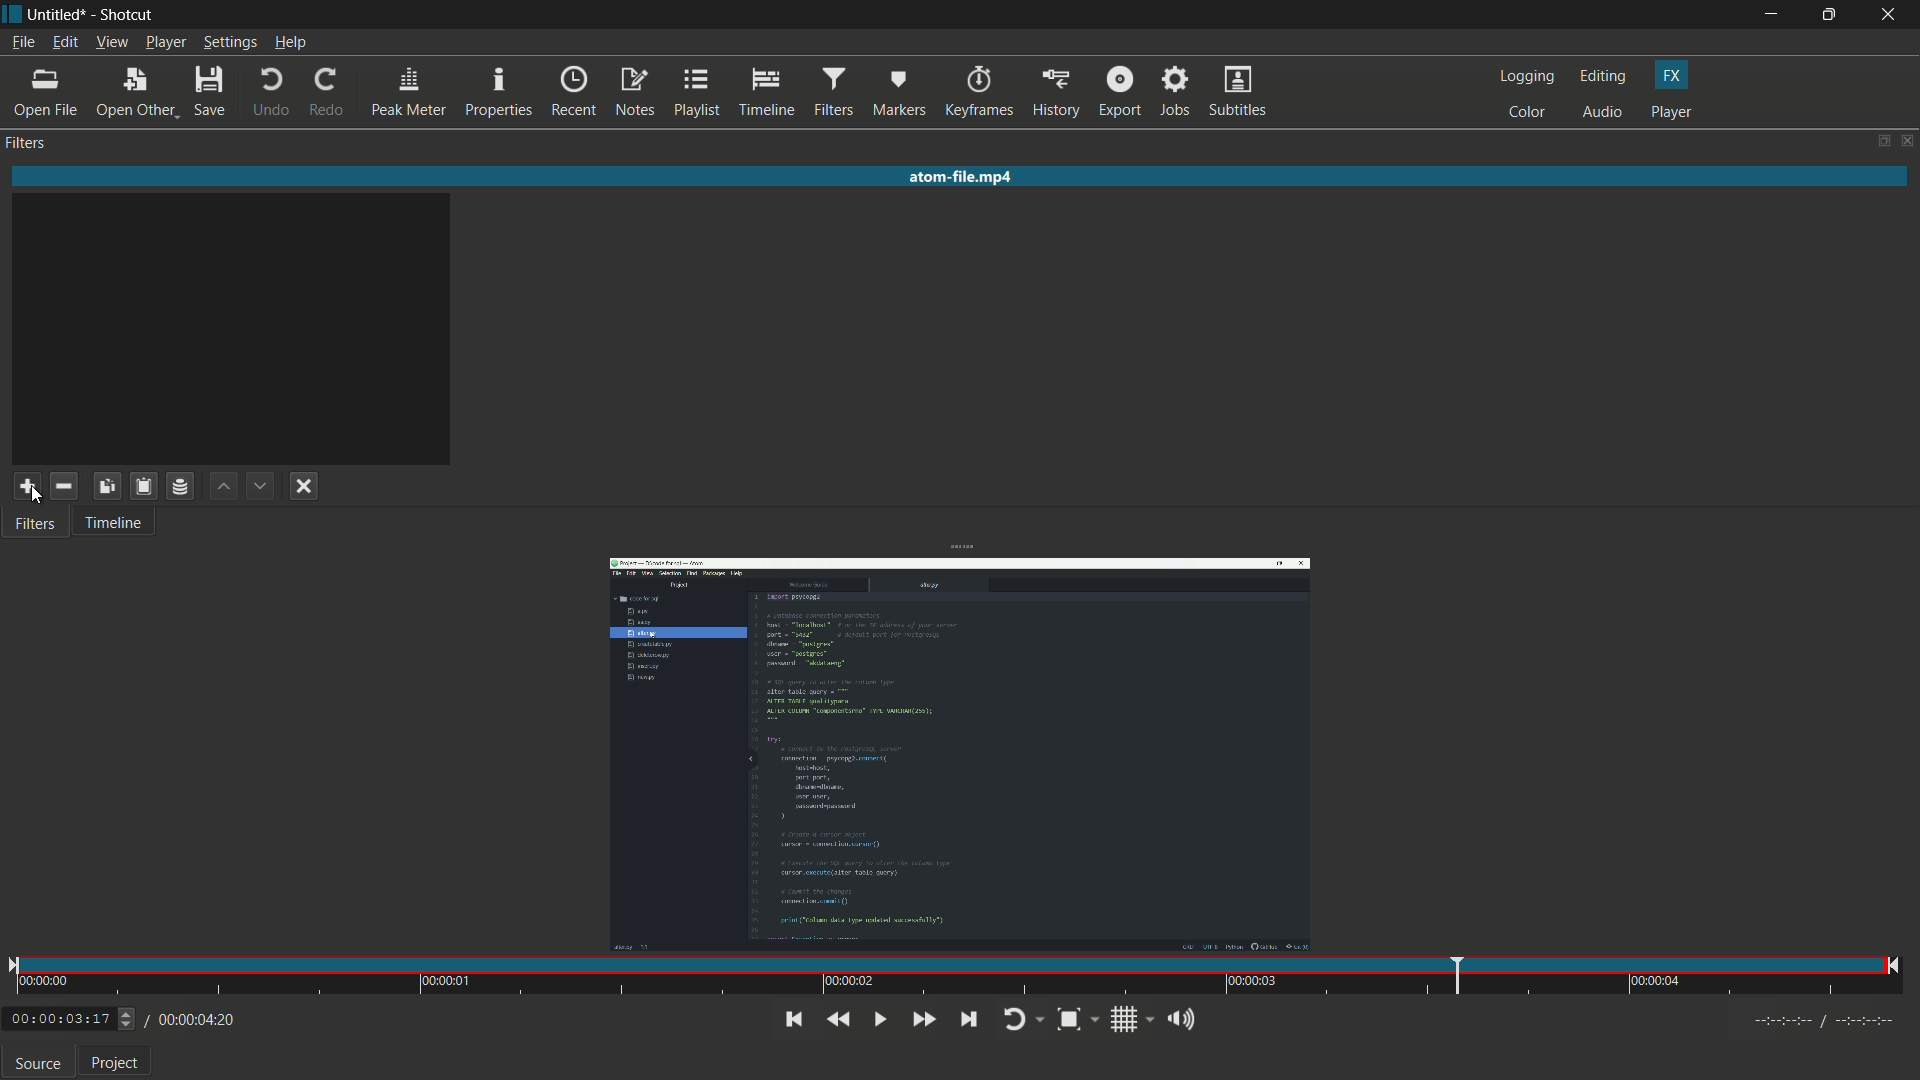 The width and height of the screenshot is (1920, 1080). Describe the element at coordinates (837, 1020) in the screenshot. I see `quickly play backward` at that location.